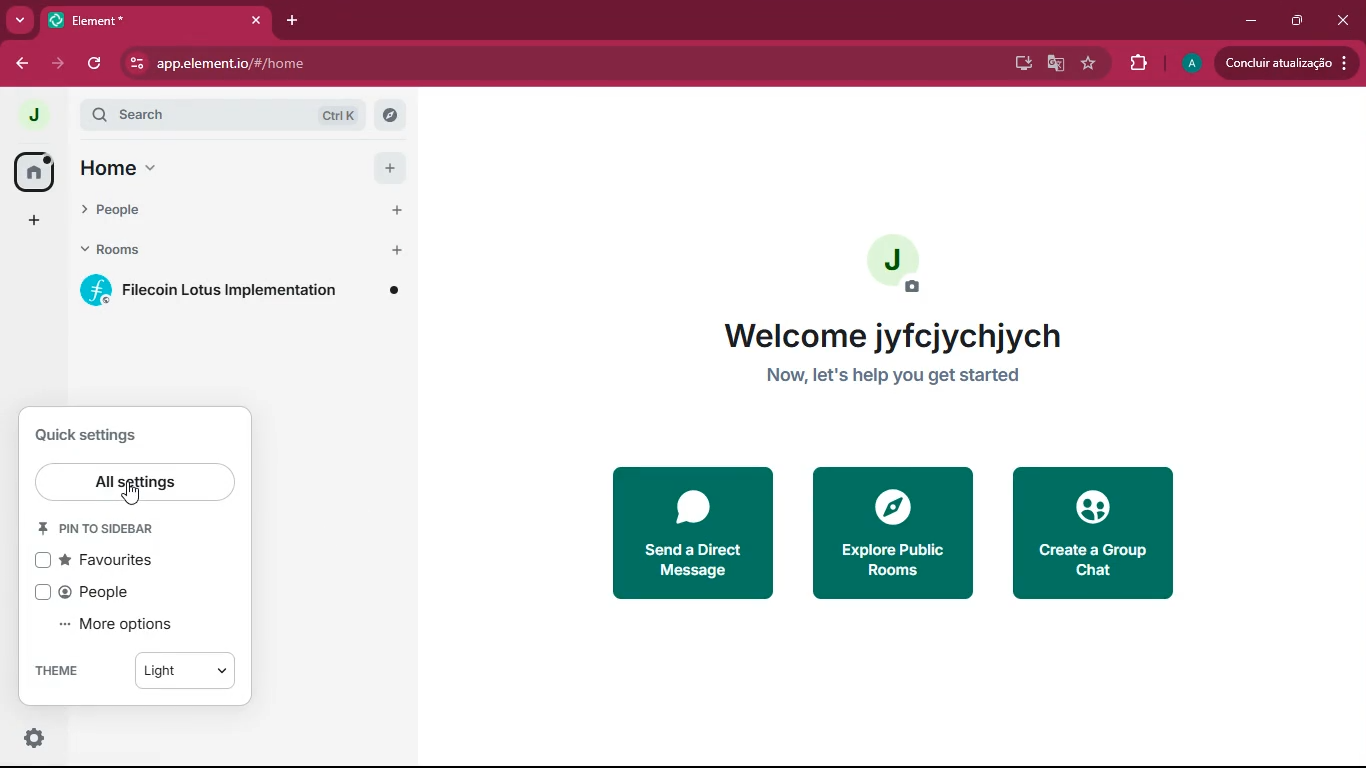  I want to click on app.element.io/#/home, so click(410, 64).